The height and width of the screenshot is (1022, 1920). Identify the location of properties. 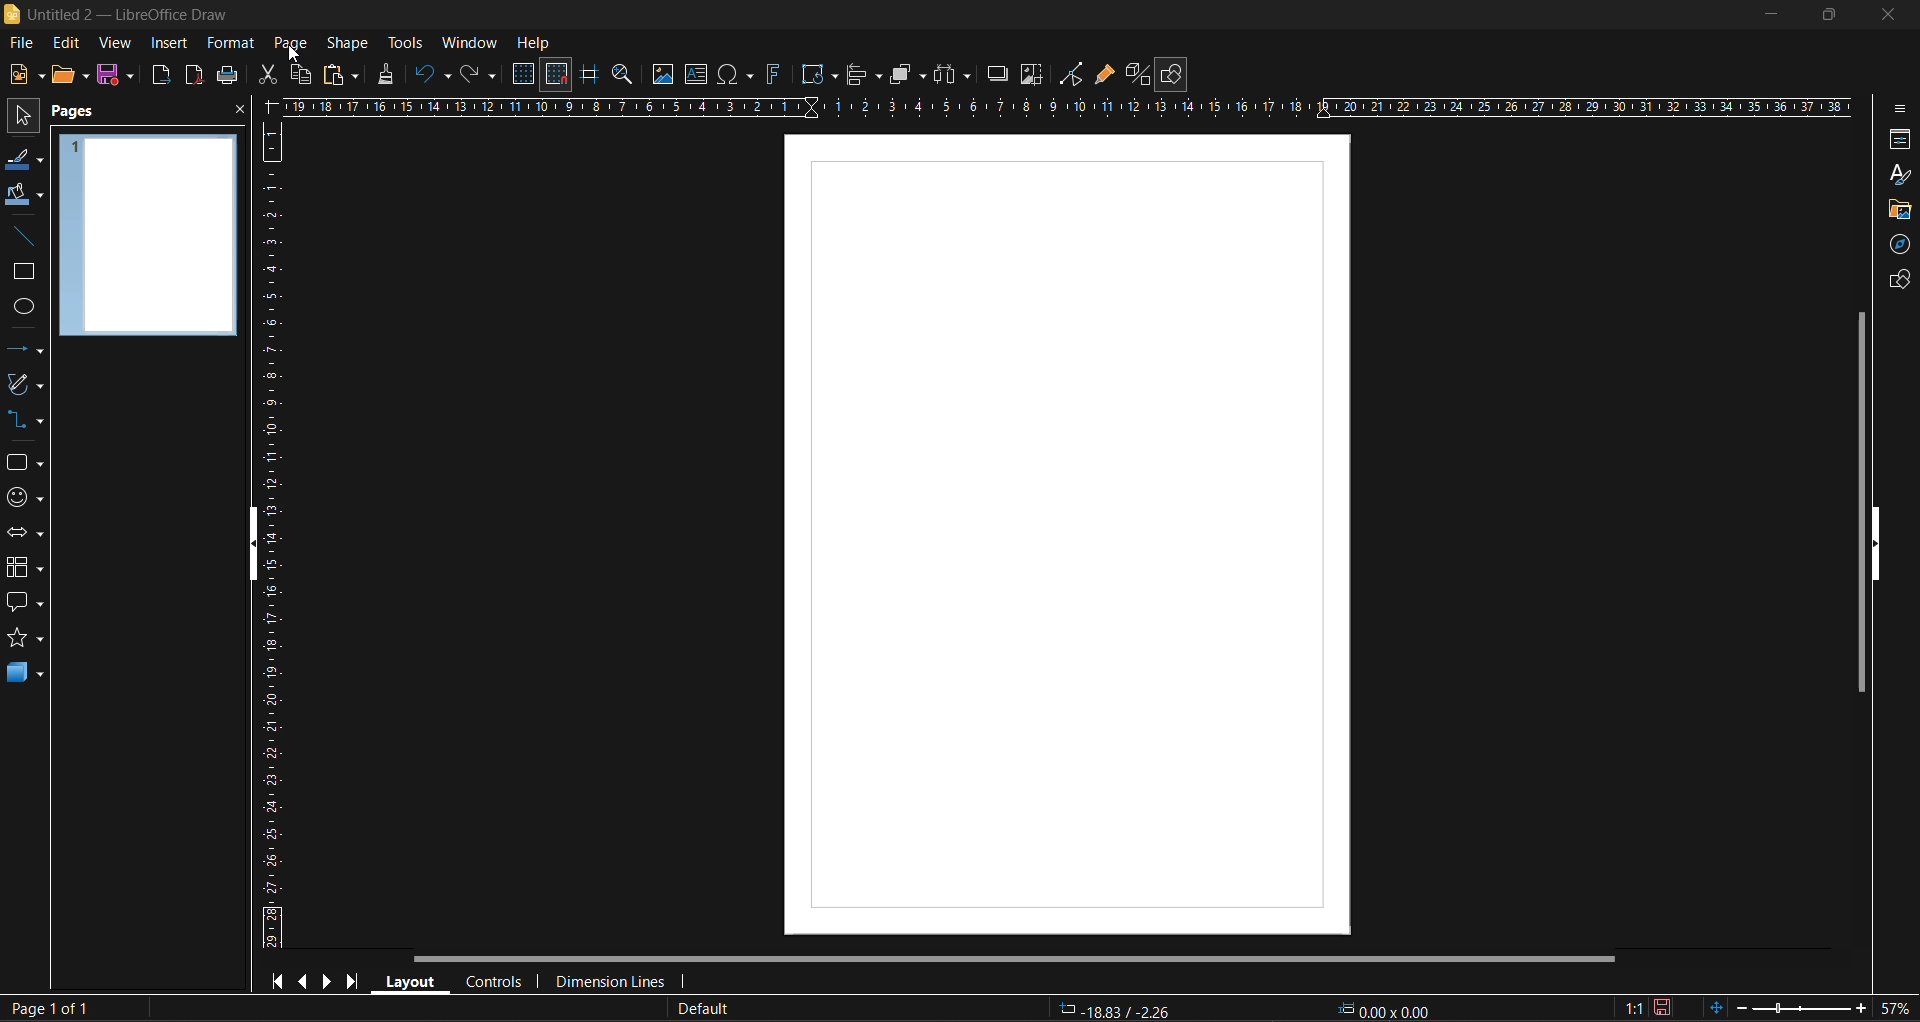
(1898, 138).